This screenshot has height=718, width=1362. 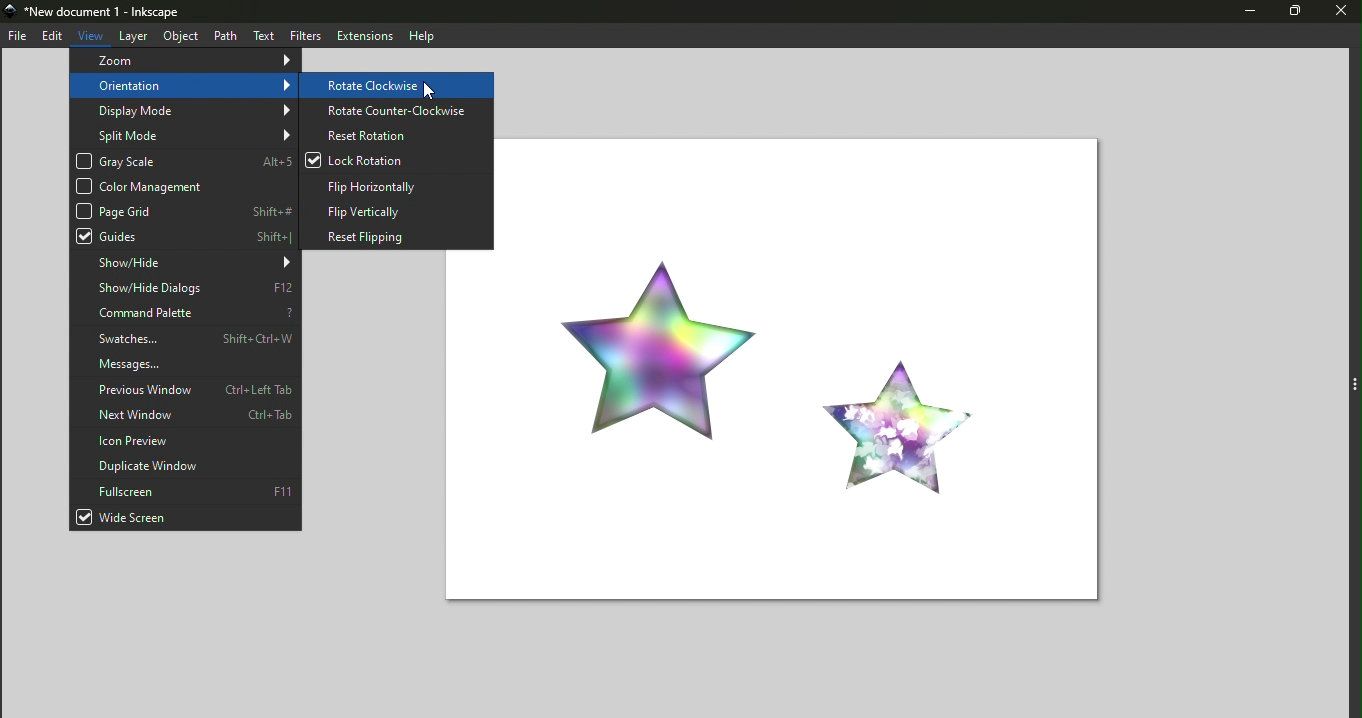 What do you see at coordinates (819, 366) in the screenshot?
I see `Canvas` at bounding box center [819, 366].